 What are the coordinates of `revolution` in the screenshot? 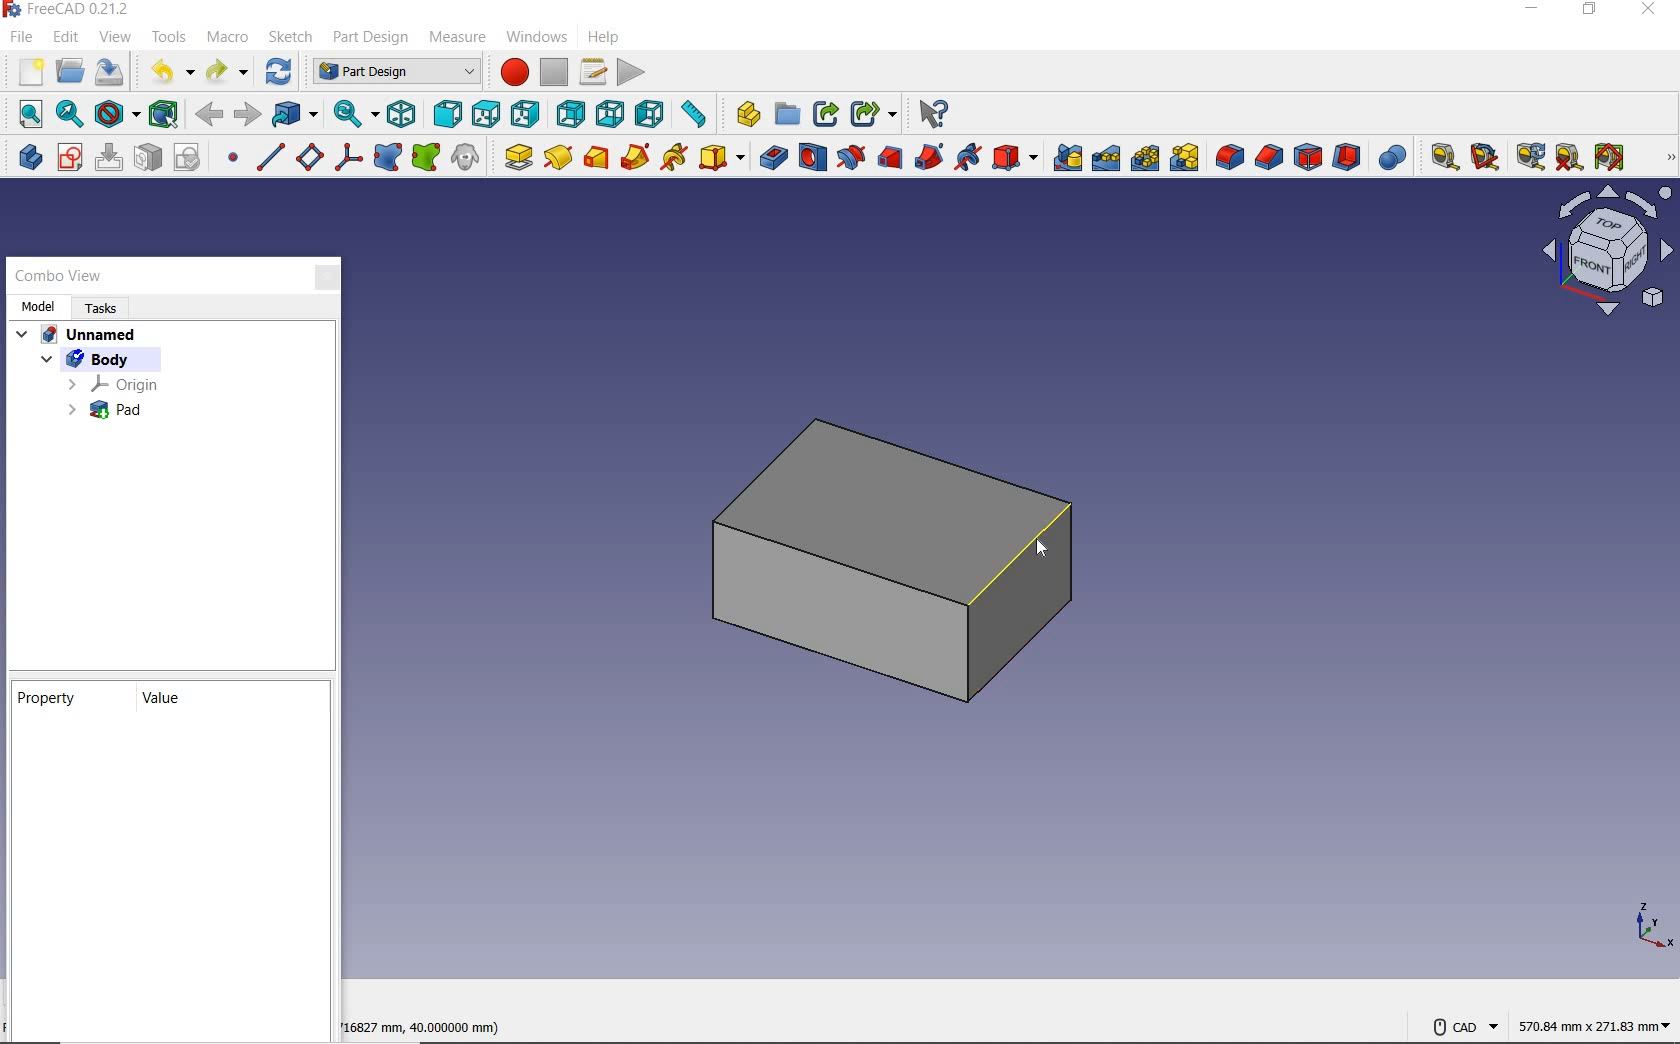 It's located at (559, 157).